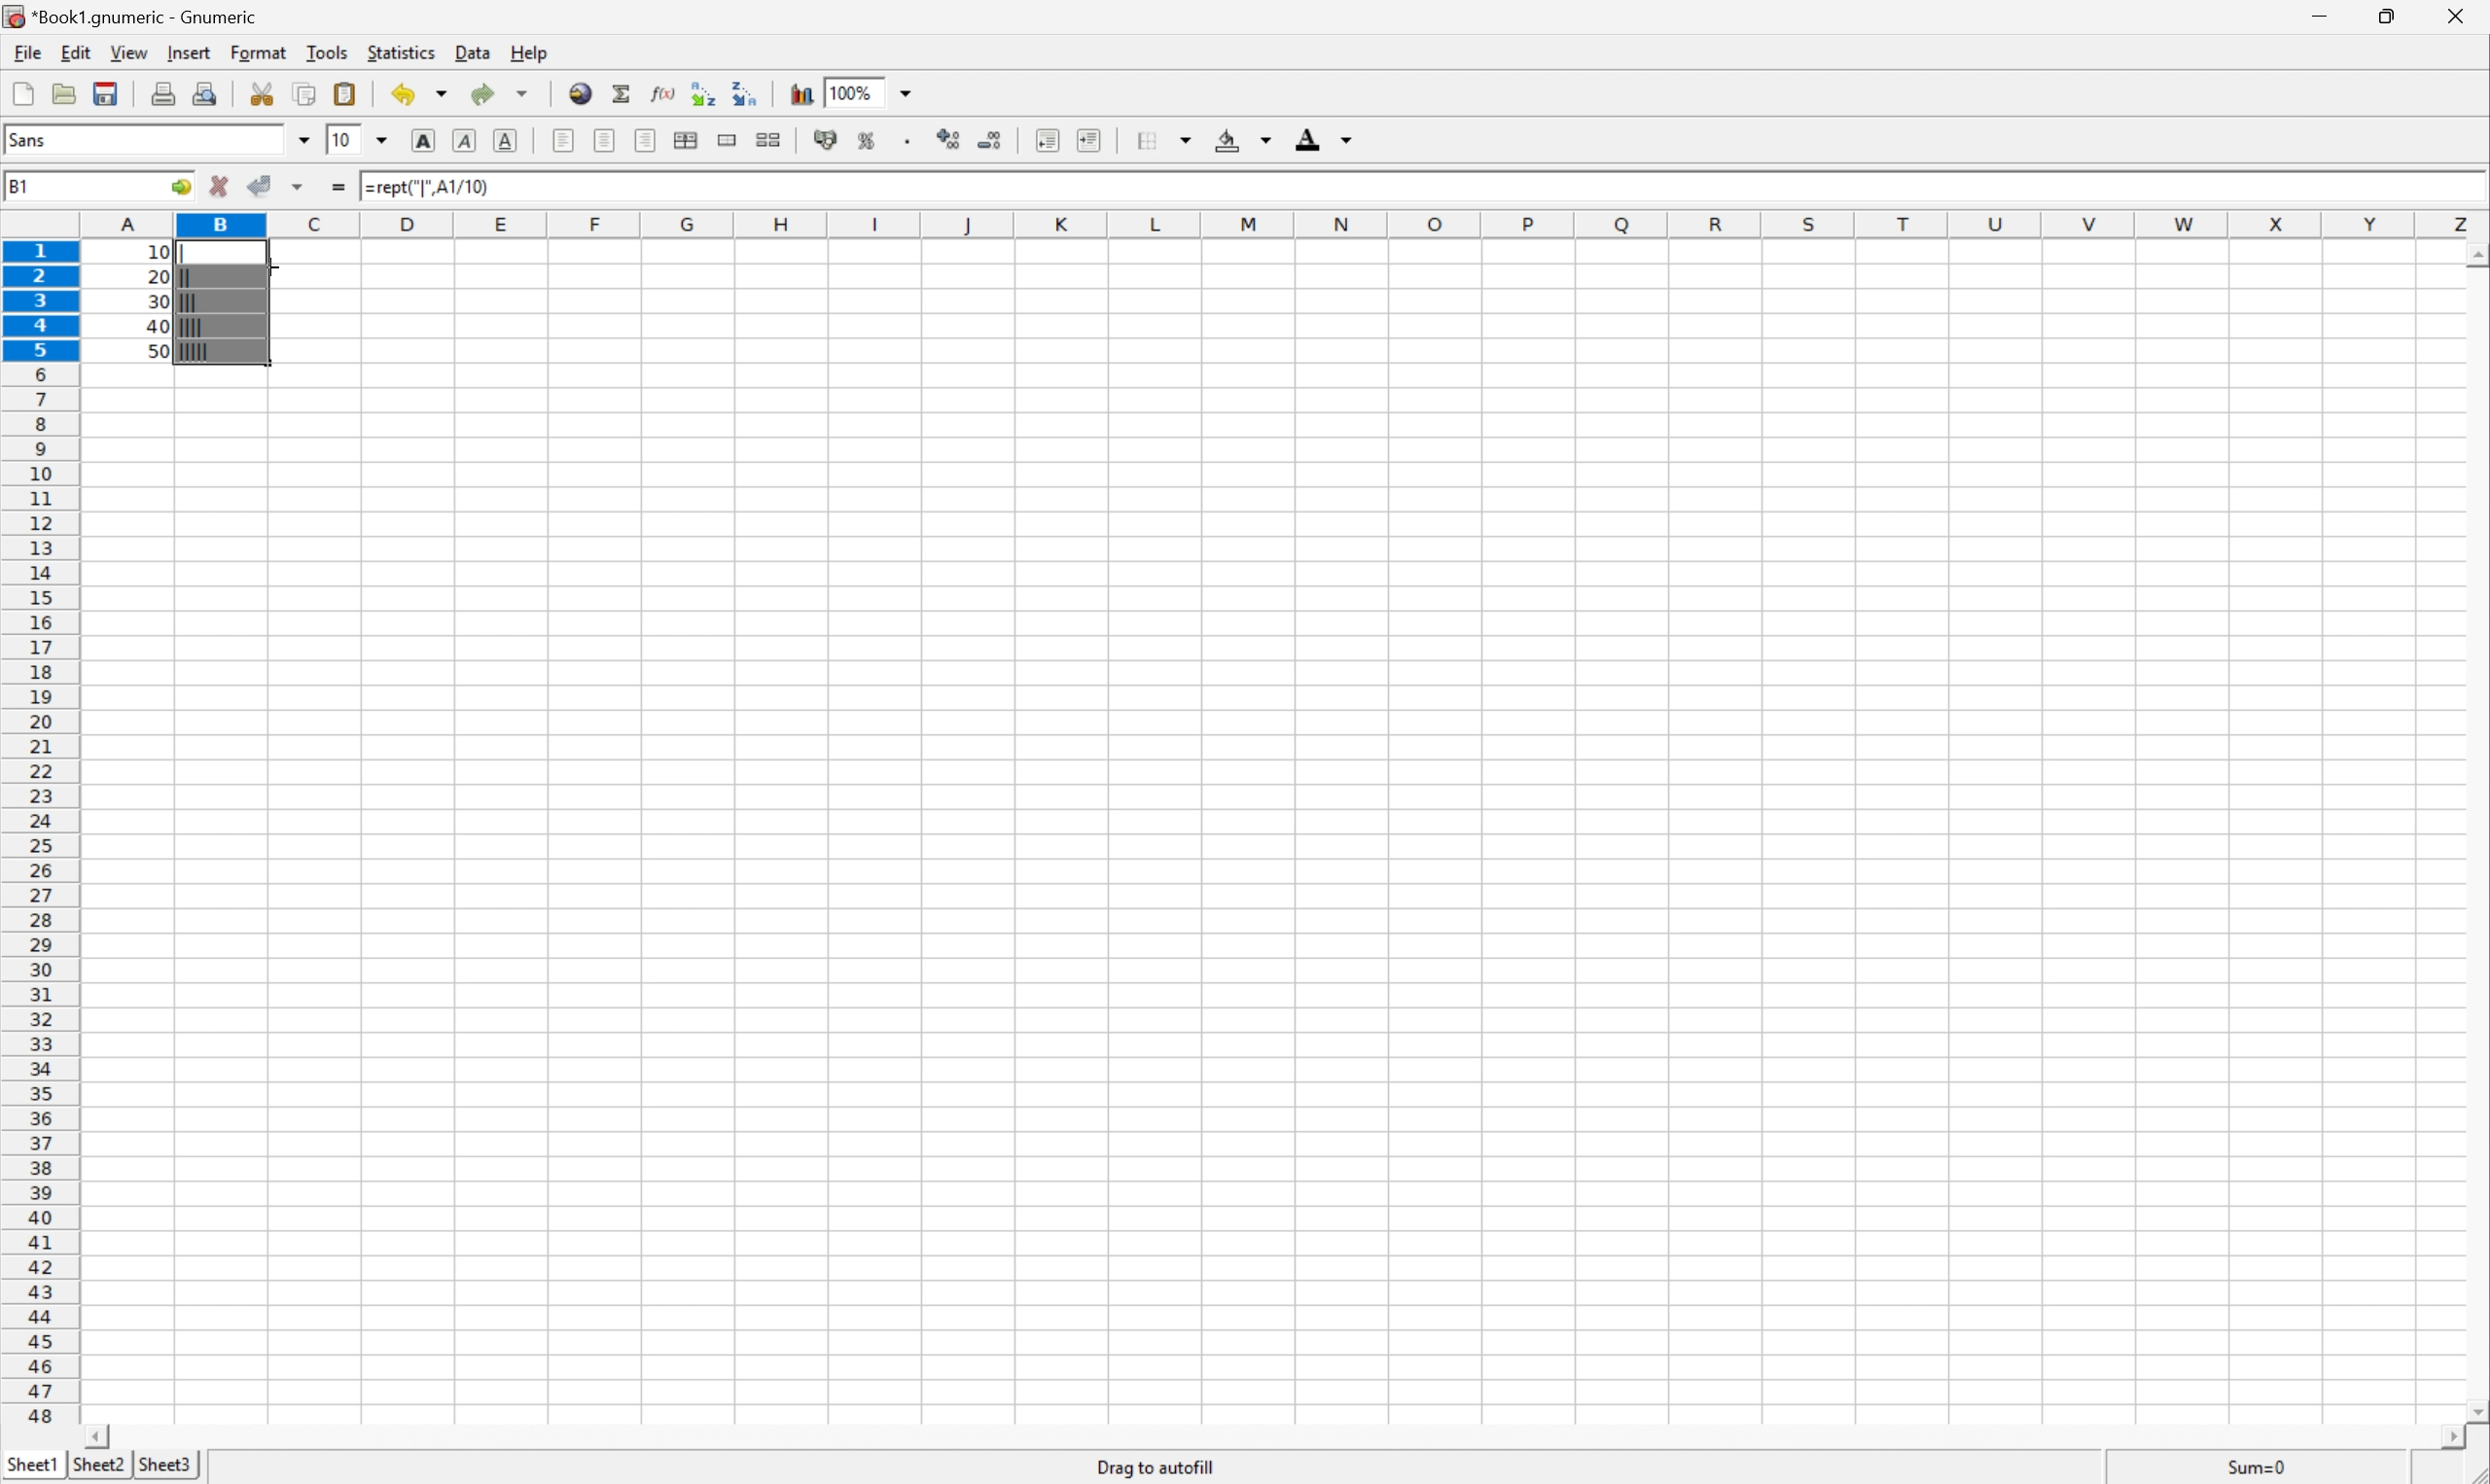 Image resolution: width=2490 pixels, height=1484 pixels. I want to click on Format selection as accounting, so click(827, 138).